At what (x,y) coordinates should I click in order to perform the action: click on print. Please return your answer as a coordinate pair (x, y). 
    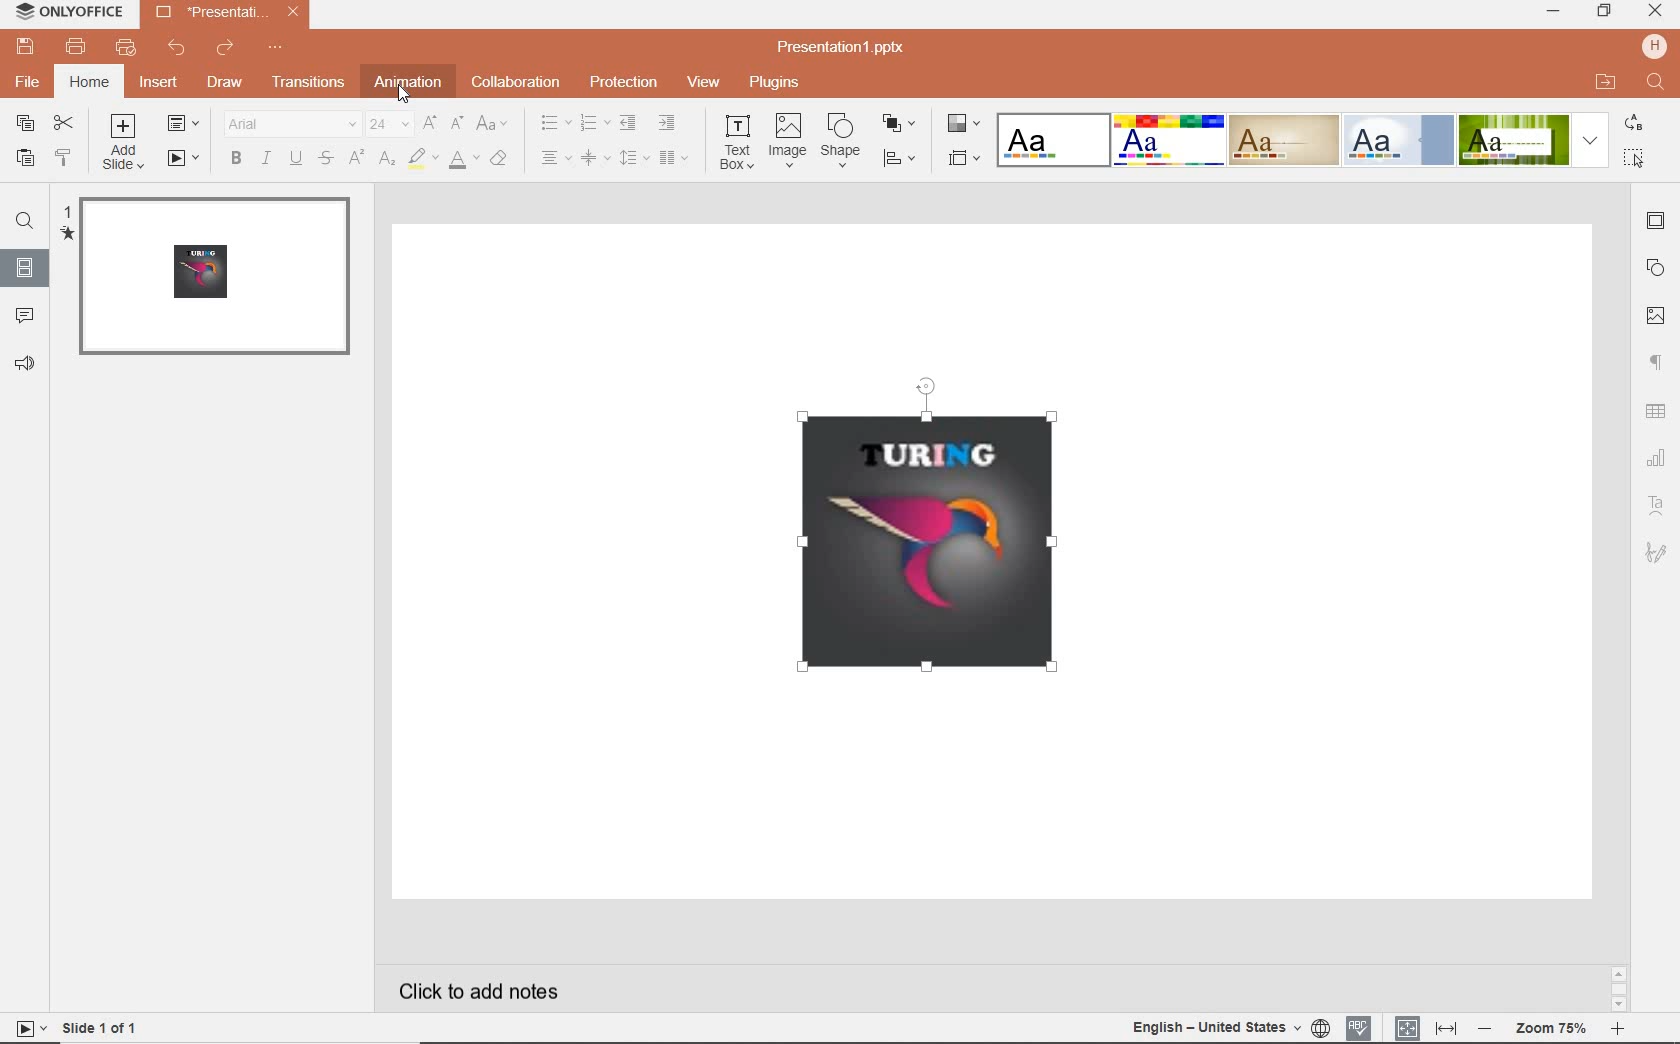
    Looking at the image, I should click on (75, 46).